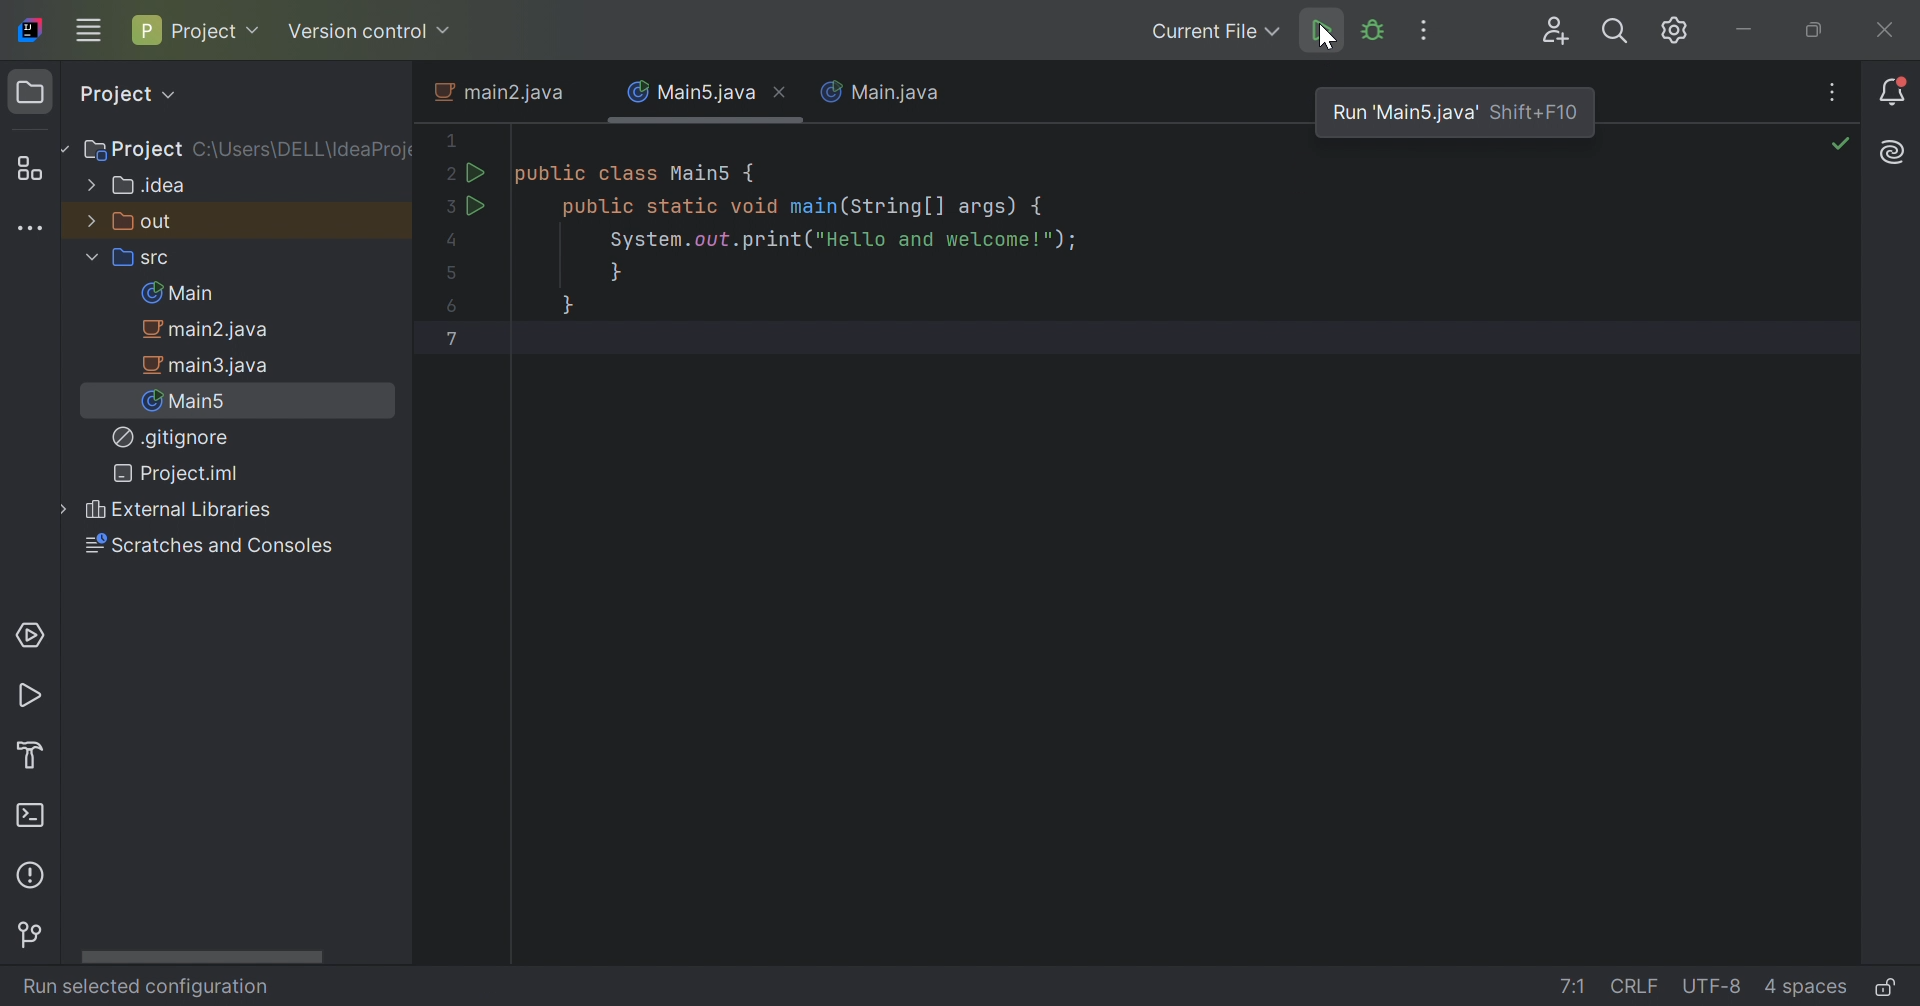 This screenshot has height=1006, width=1920. I want to click on Problems, so click(33, 876).